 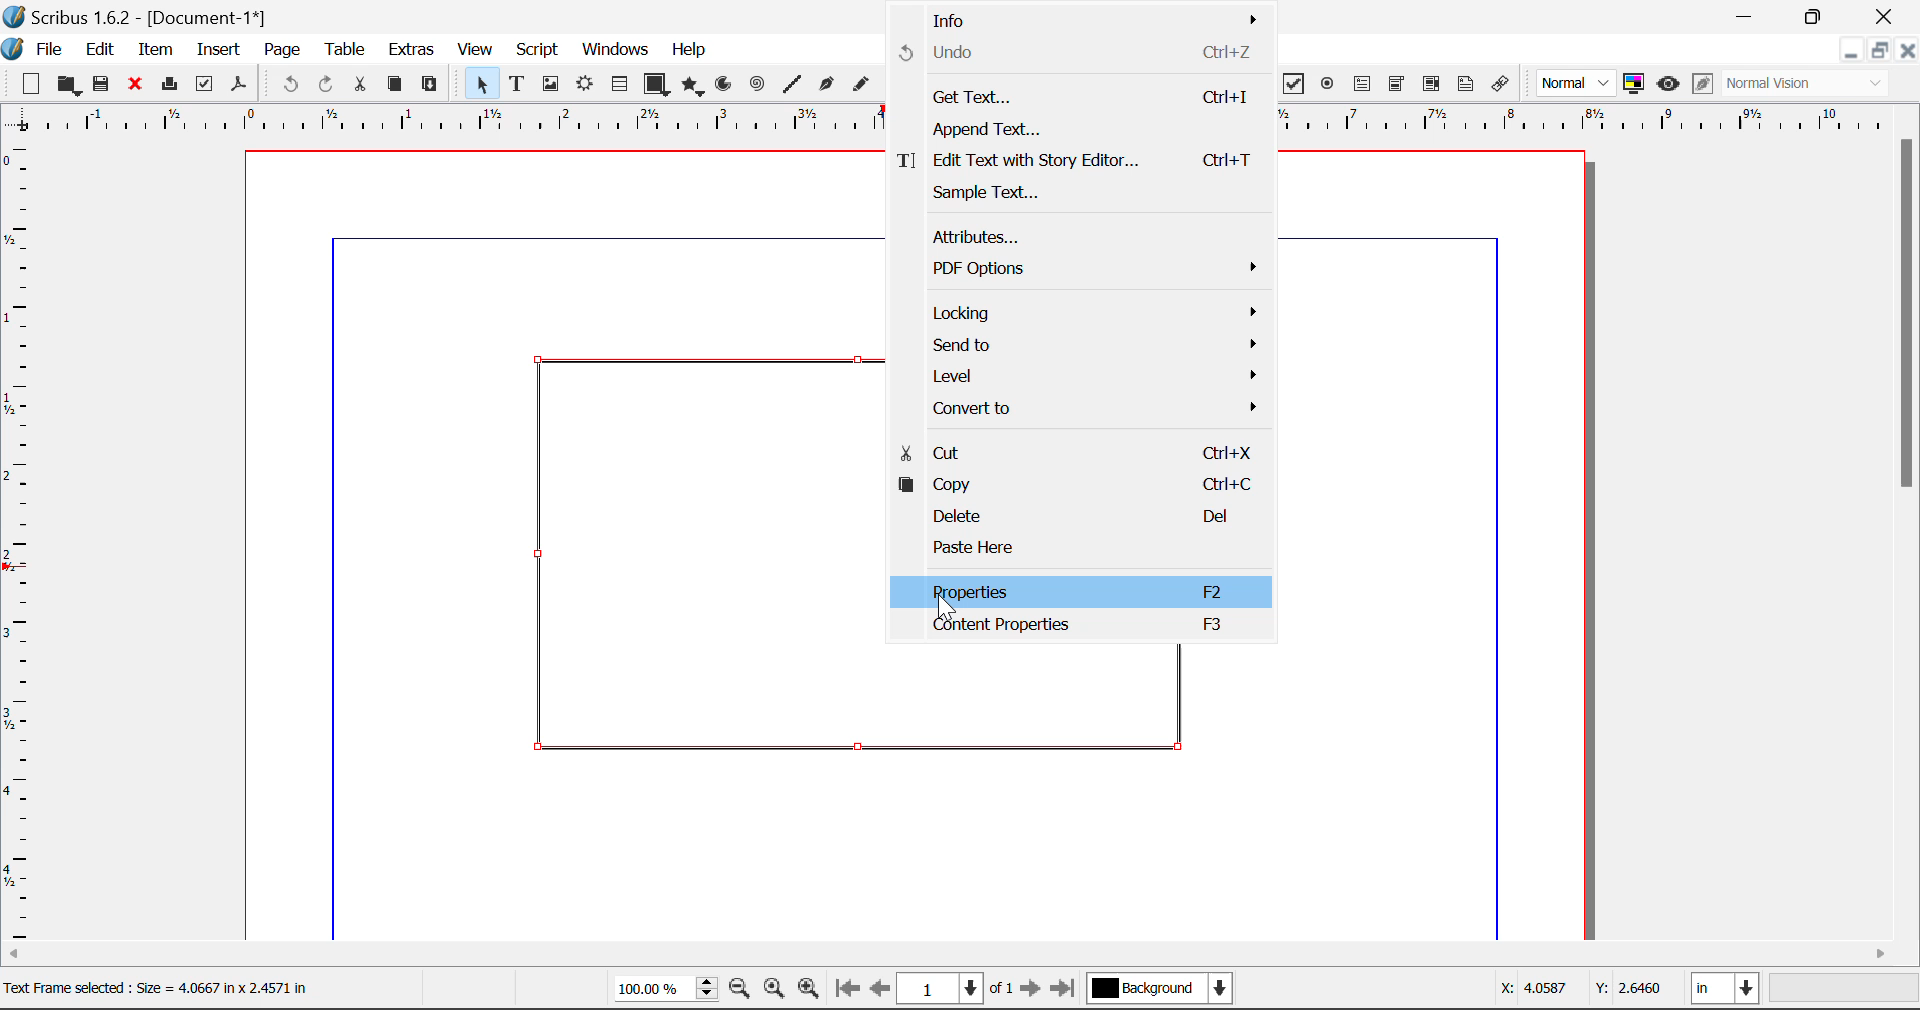 I want to click on Restore Down, so click(x=1748, y=16).